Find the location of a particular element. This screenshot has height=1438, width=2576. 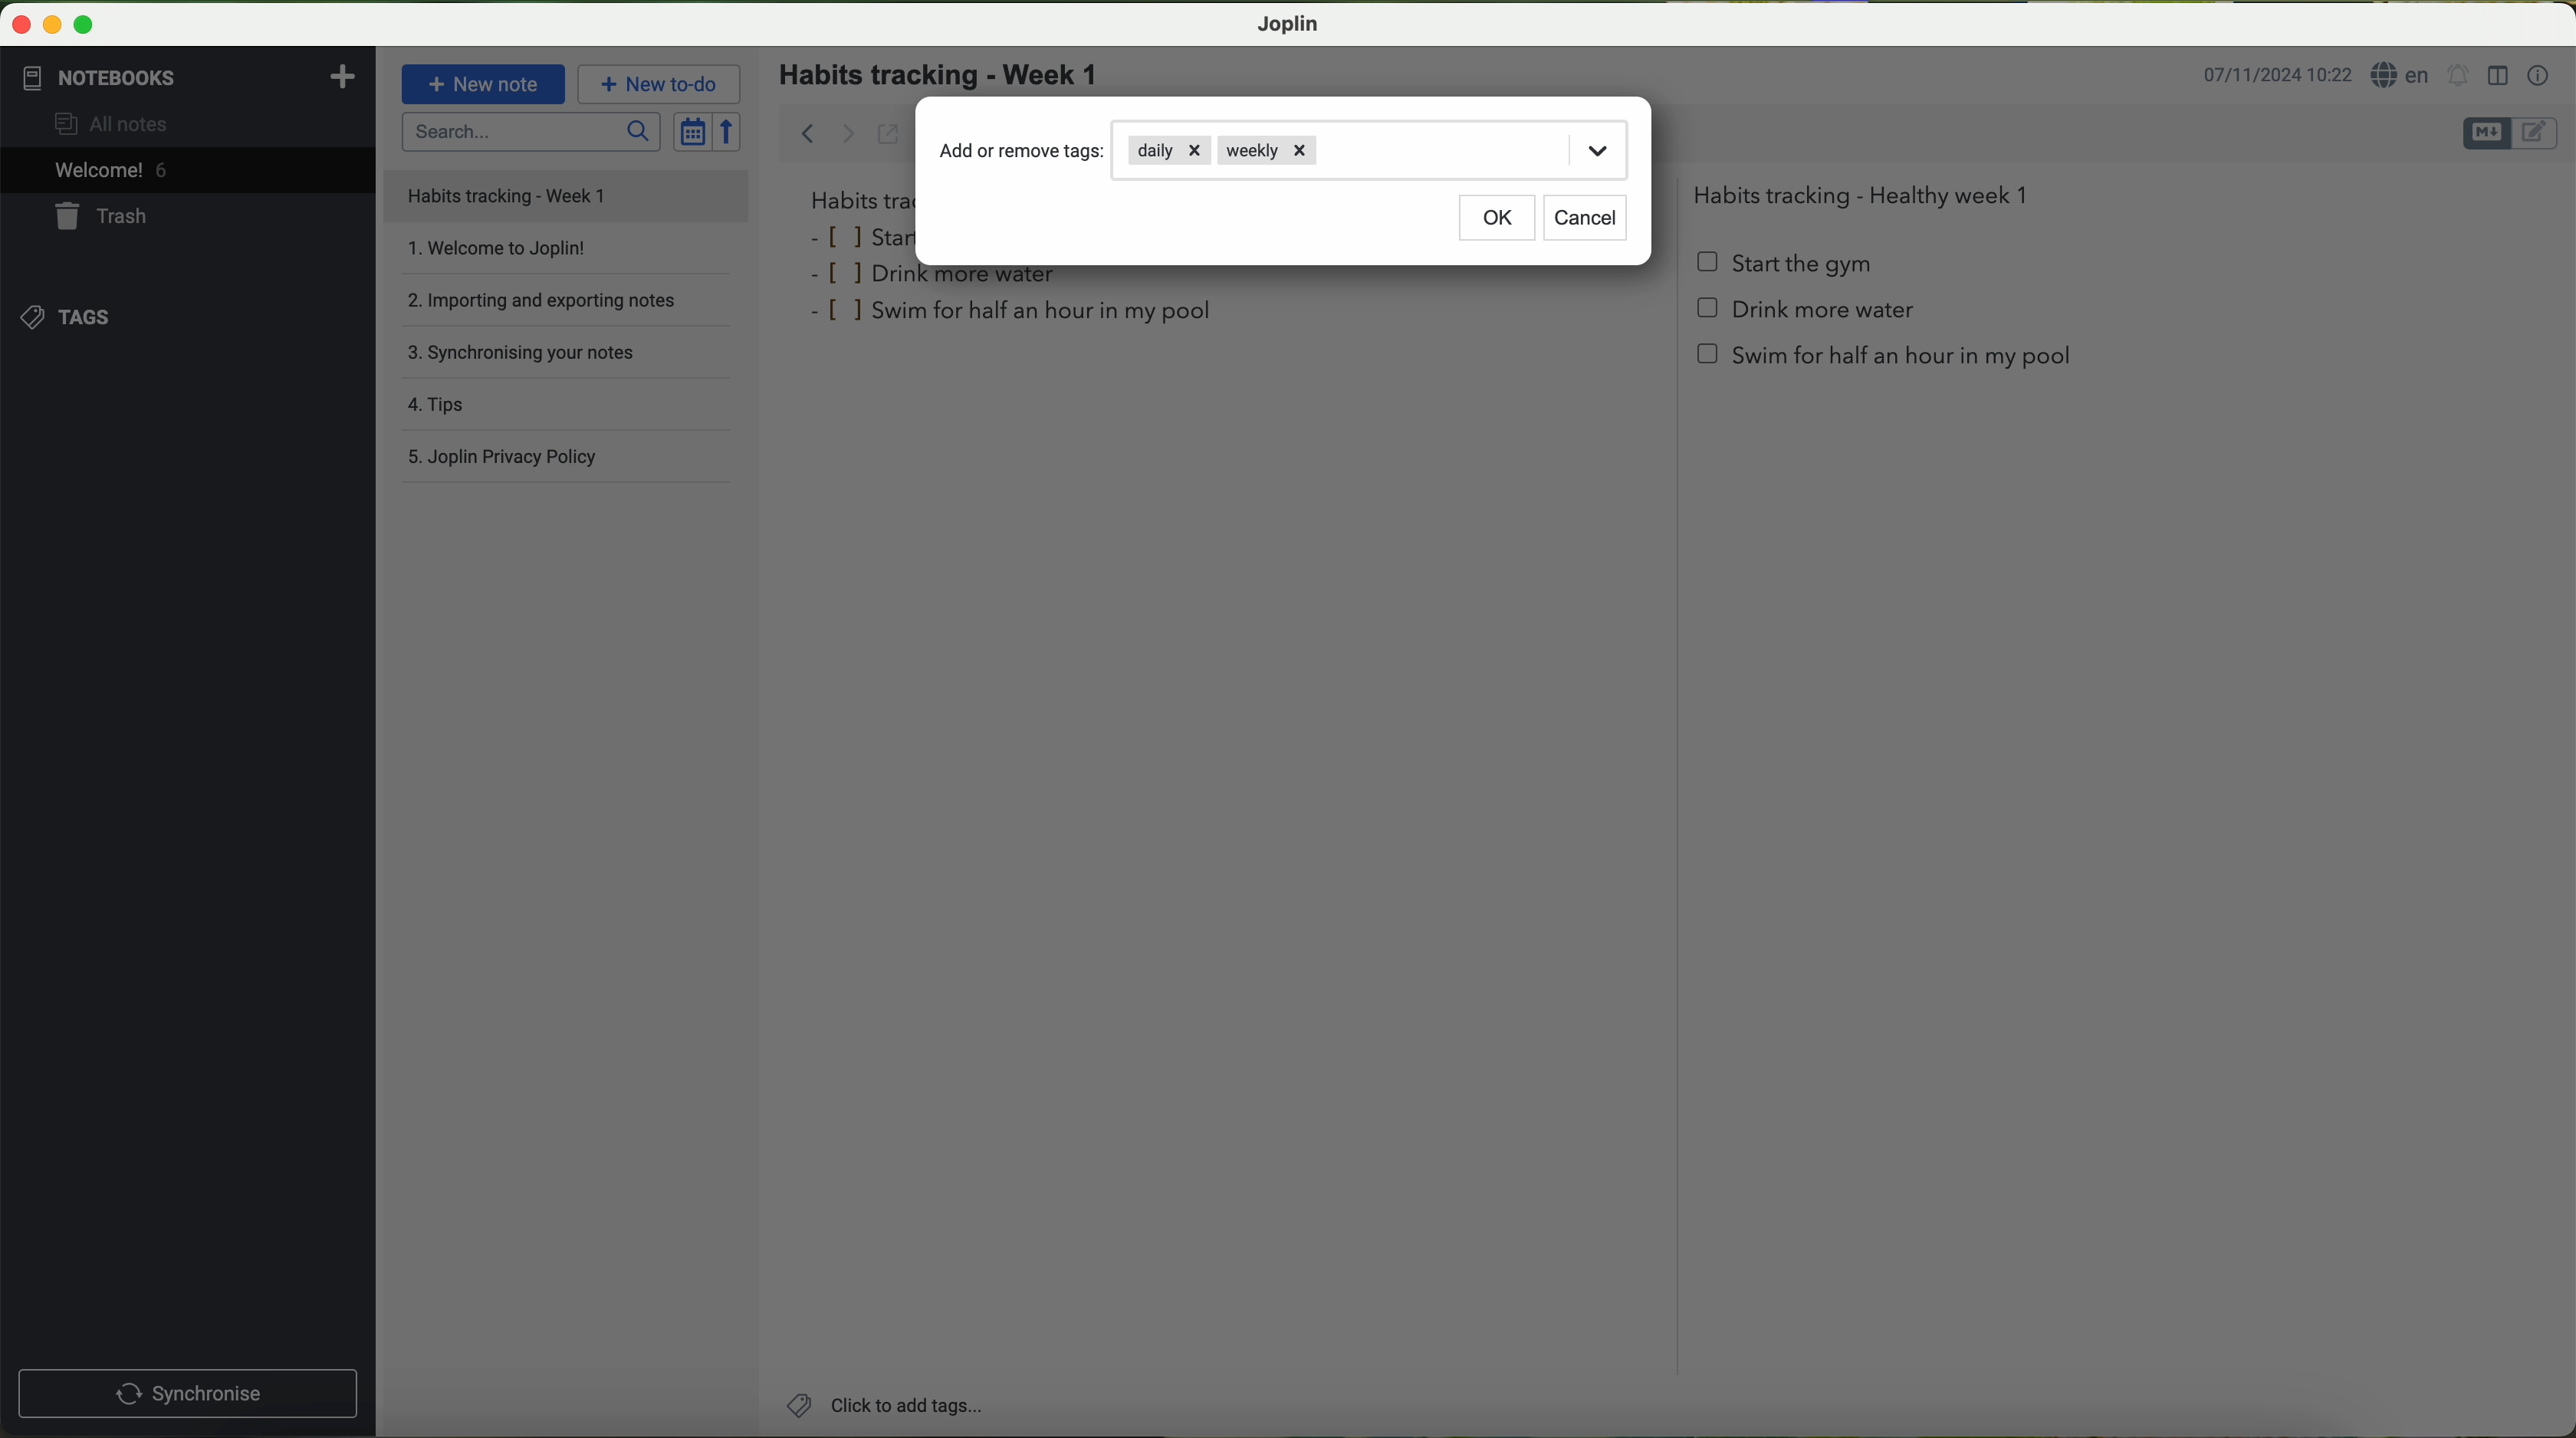

drink more water is located at coordinates (943, 279).